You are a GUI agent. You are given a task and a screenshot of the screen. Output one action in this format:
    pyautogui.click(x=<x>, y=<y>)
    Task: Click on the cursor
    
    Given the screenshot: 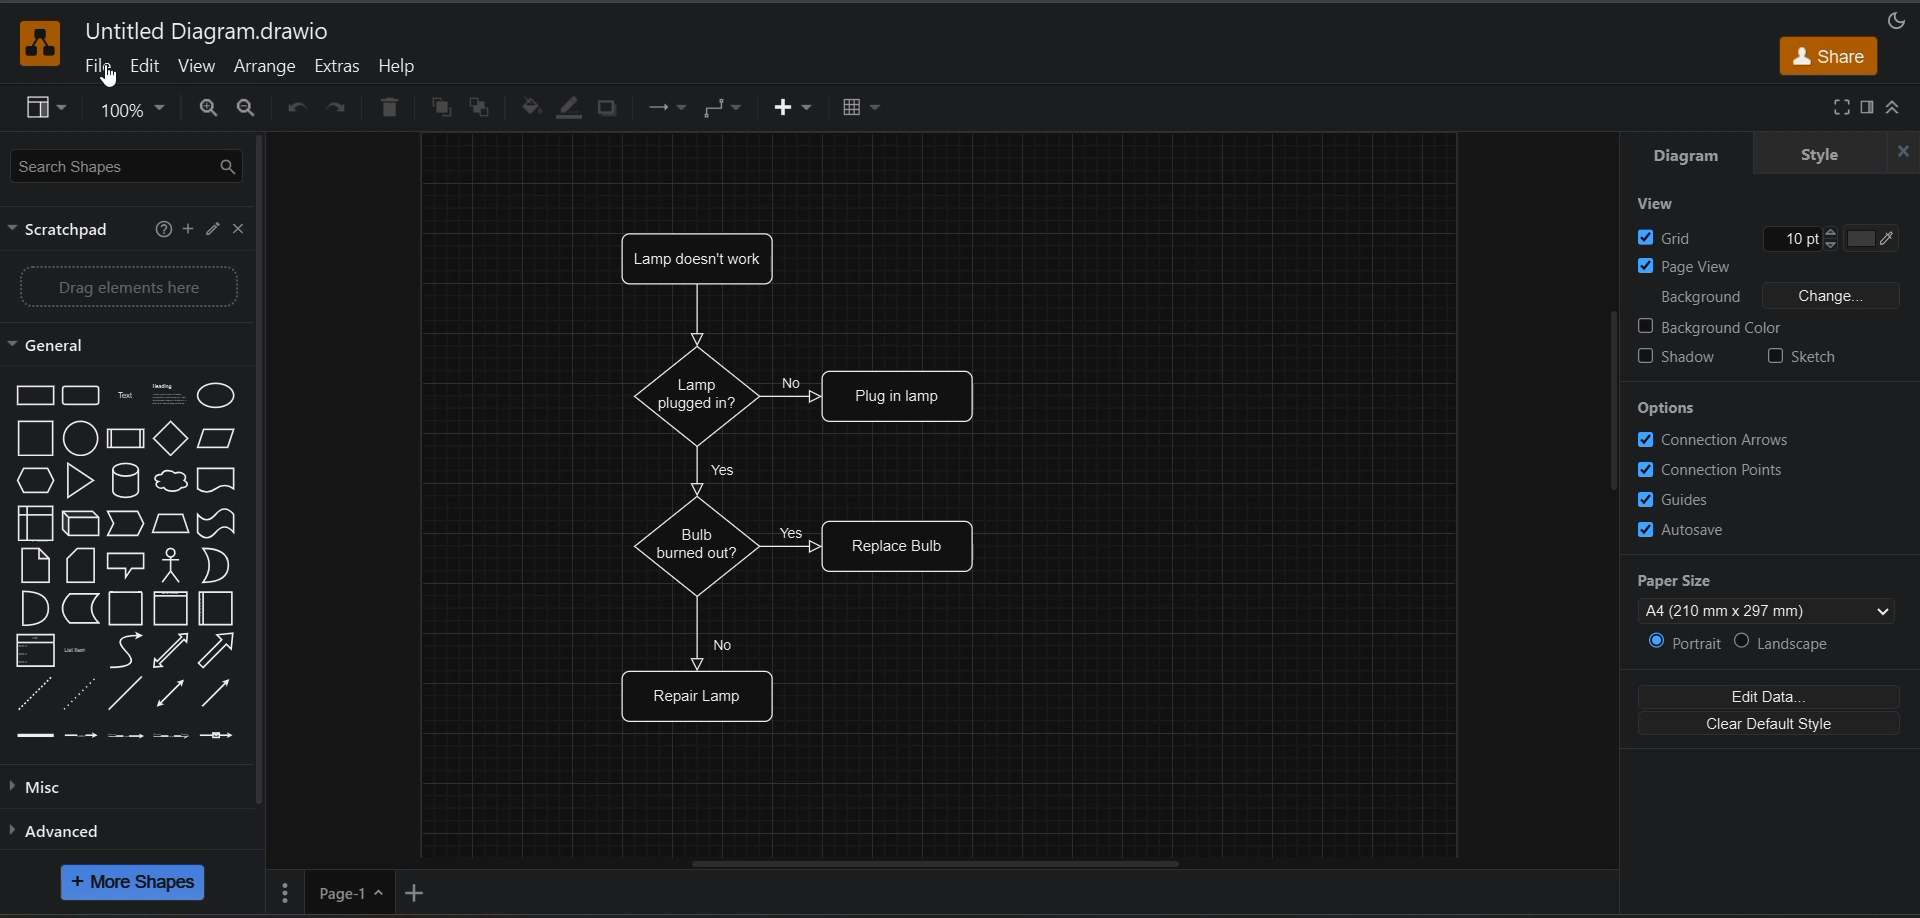 What is the action you would take?
    pyautogui.click(x=110, y=77)
    